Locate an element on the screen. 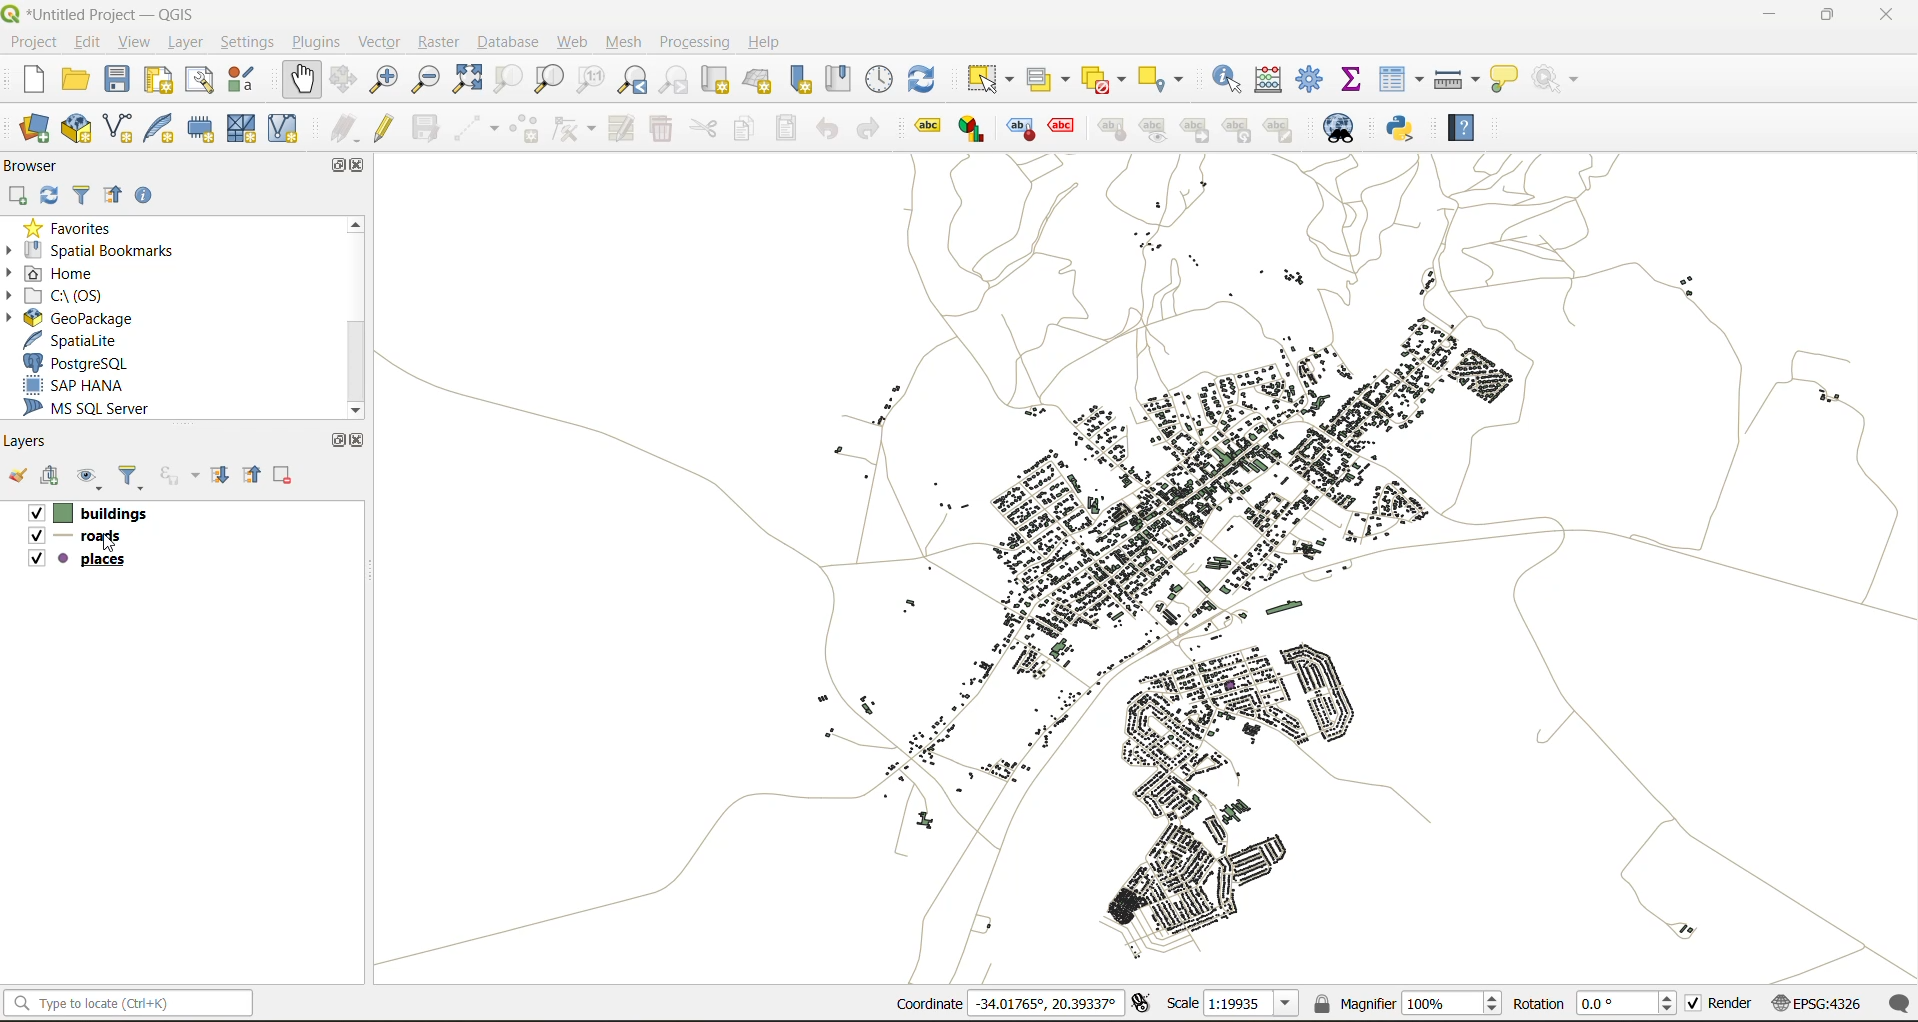 Image resolution: width=1918 pixels, height=1022 pixels. select is located at coordinates (990, 80).